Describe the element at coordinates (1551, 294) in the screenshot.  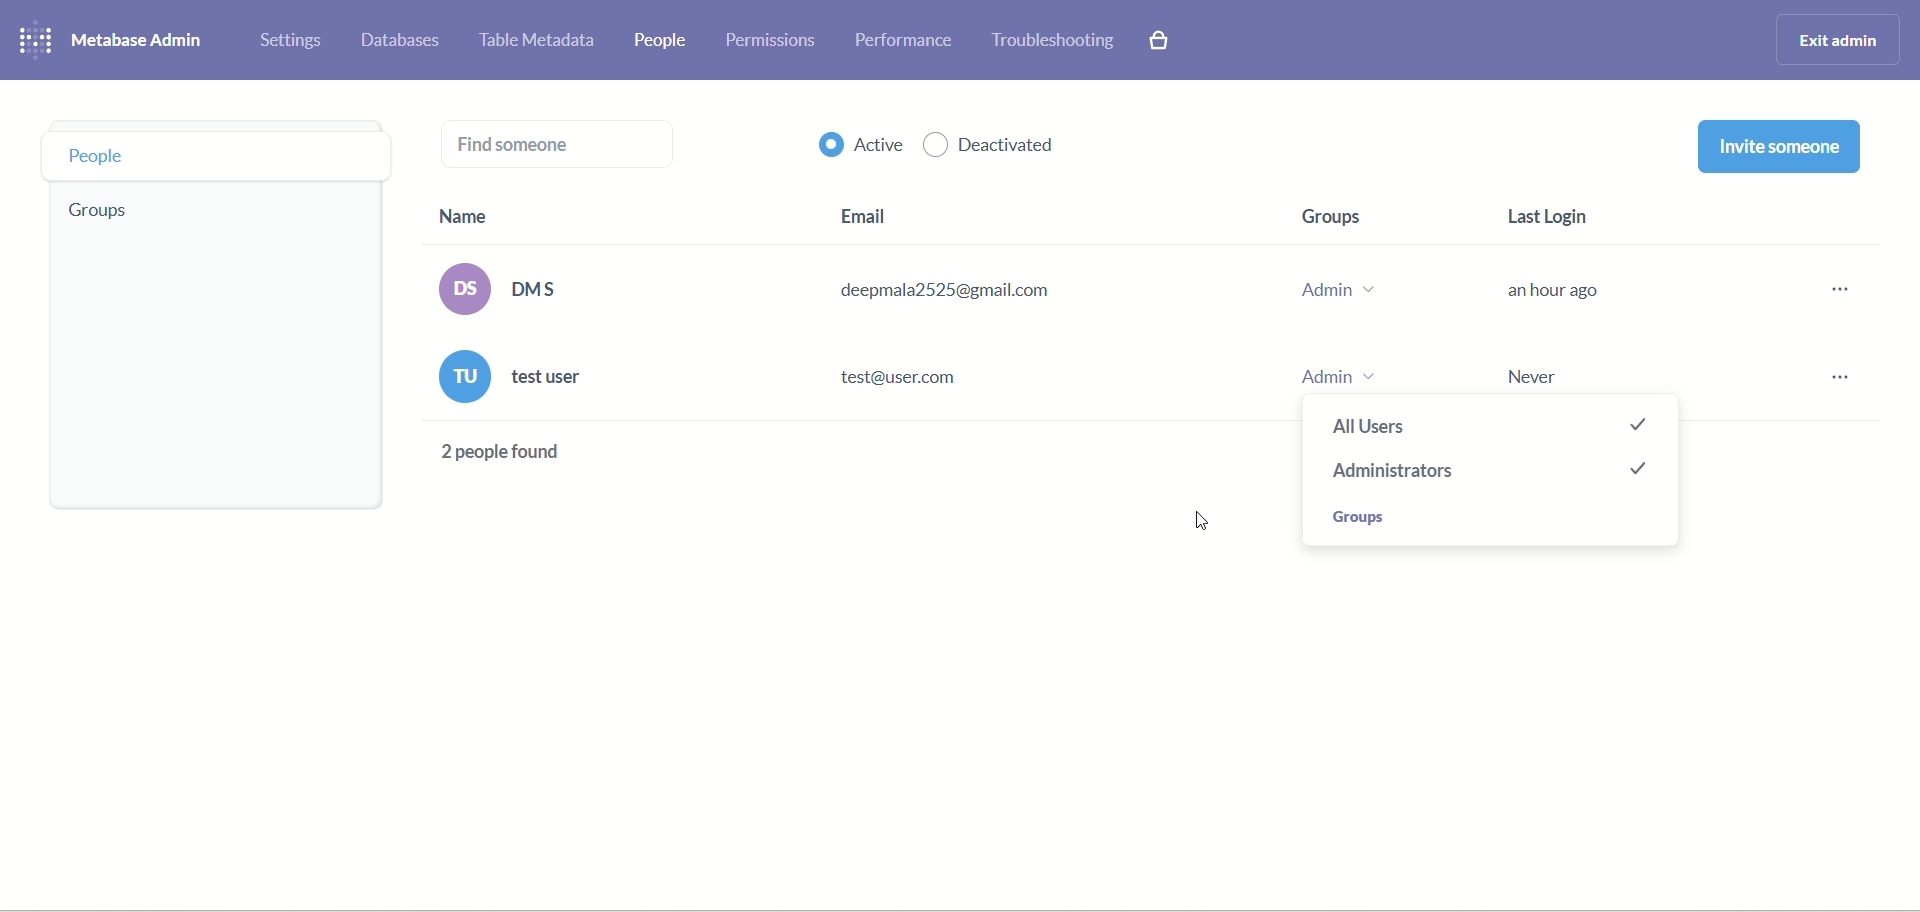
I see `last login` at that location.